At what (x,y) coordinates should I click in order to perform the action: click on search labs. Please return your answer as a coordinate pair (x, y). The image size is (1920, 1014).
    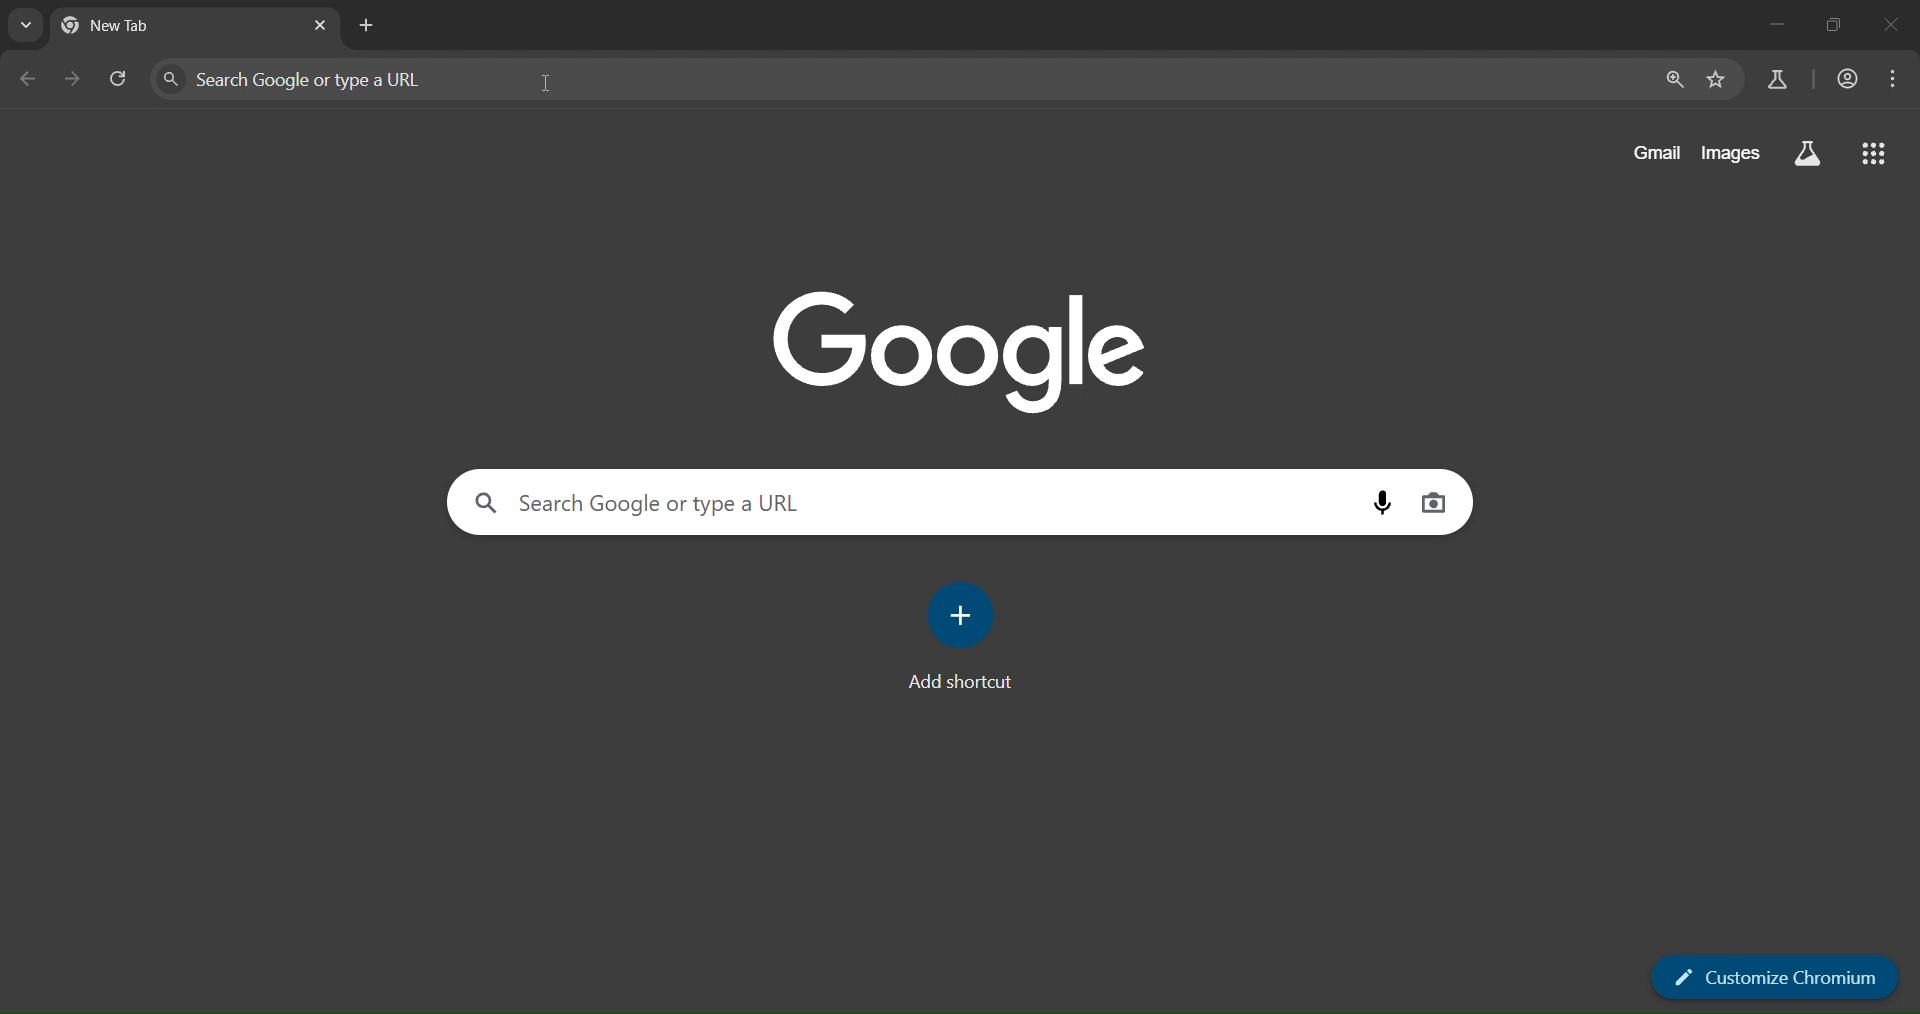
    Looking at the image, I should click on (1807, 153).